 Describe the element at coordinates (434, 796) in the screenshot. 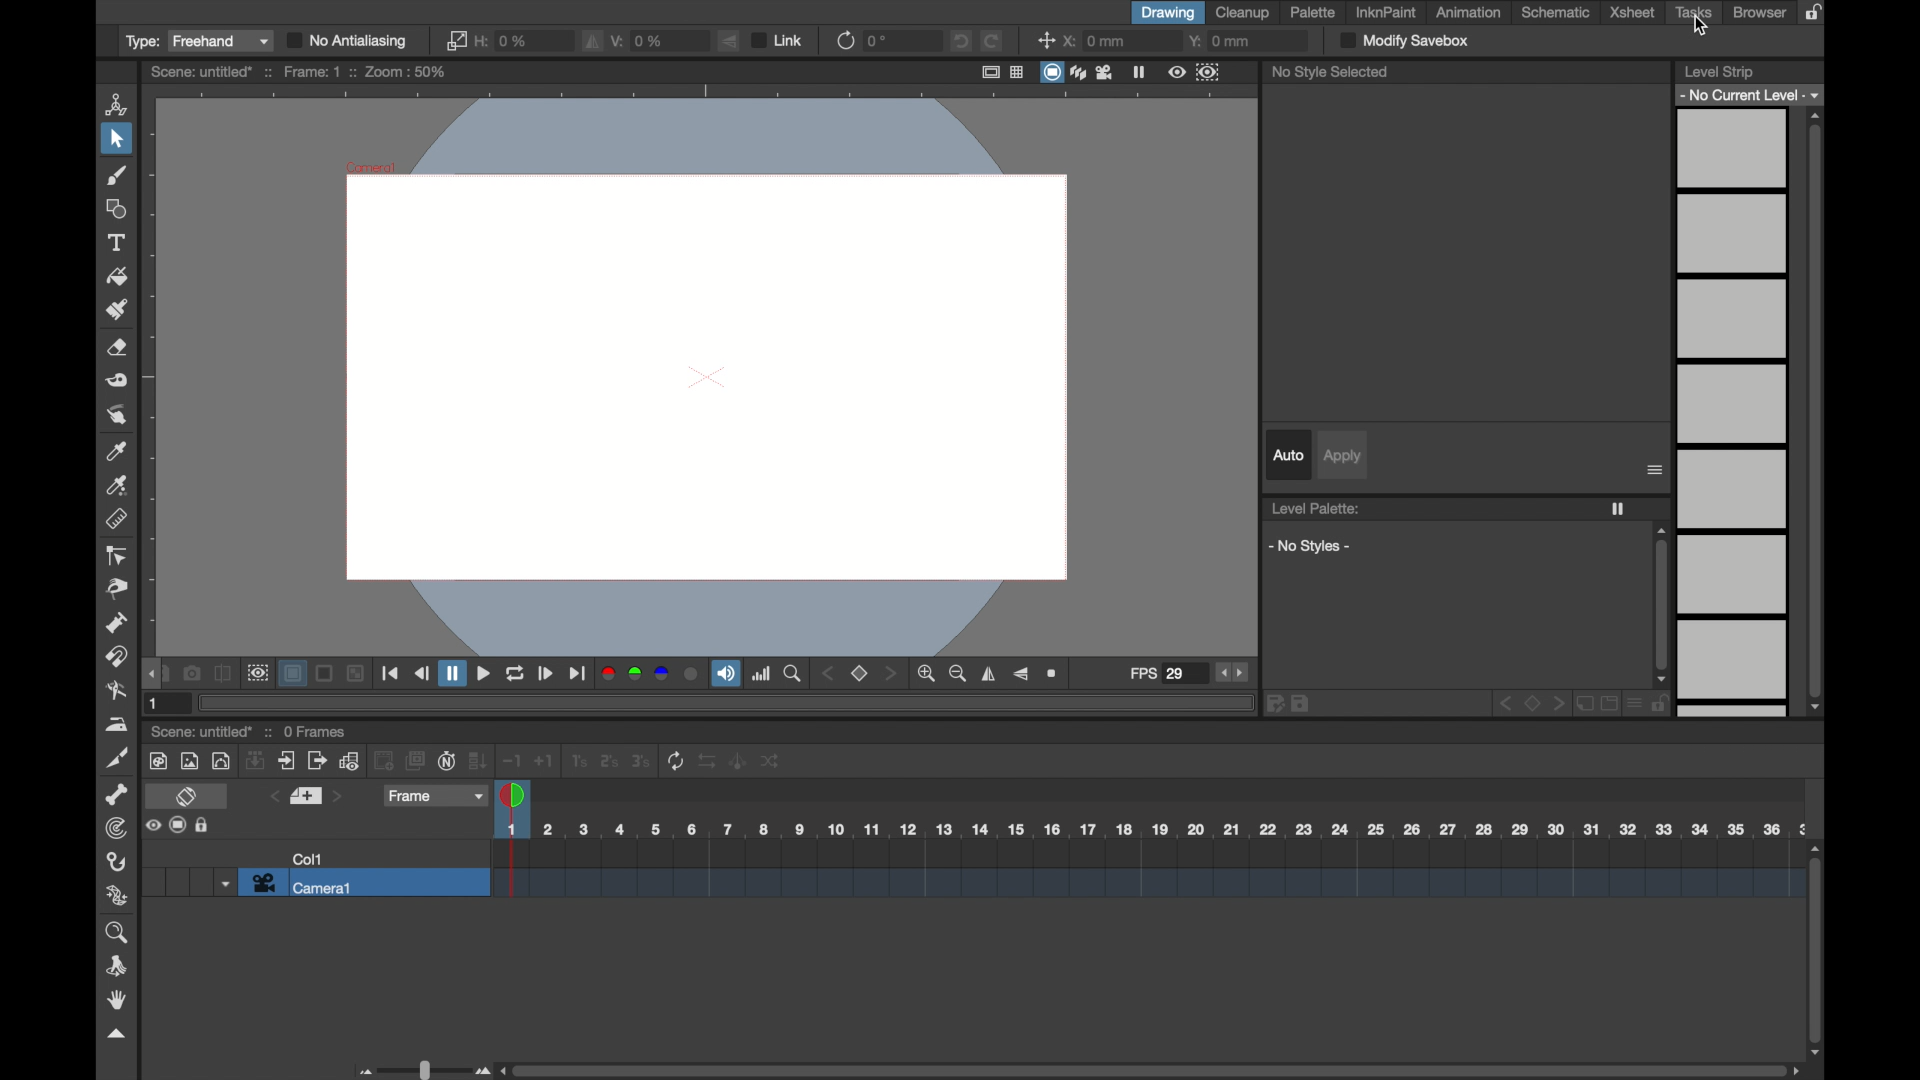

I see `frame` at that location.